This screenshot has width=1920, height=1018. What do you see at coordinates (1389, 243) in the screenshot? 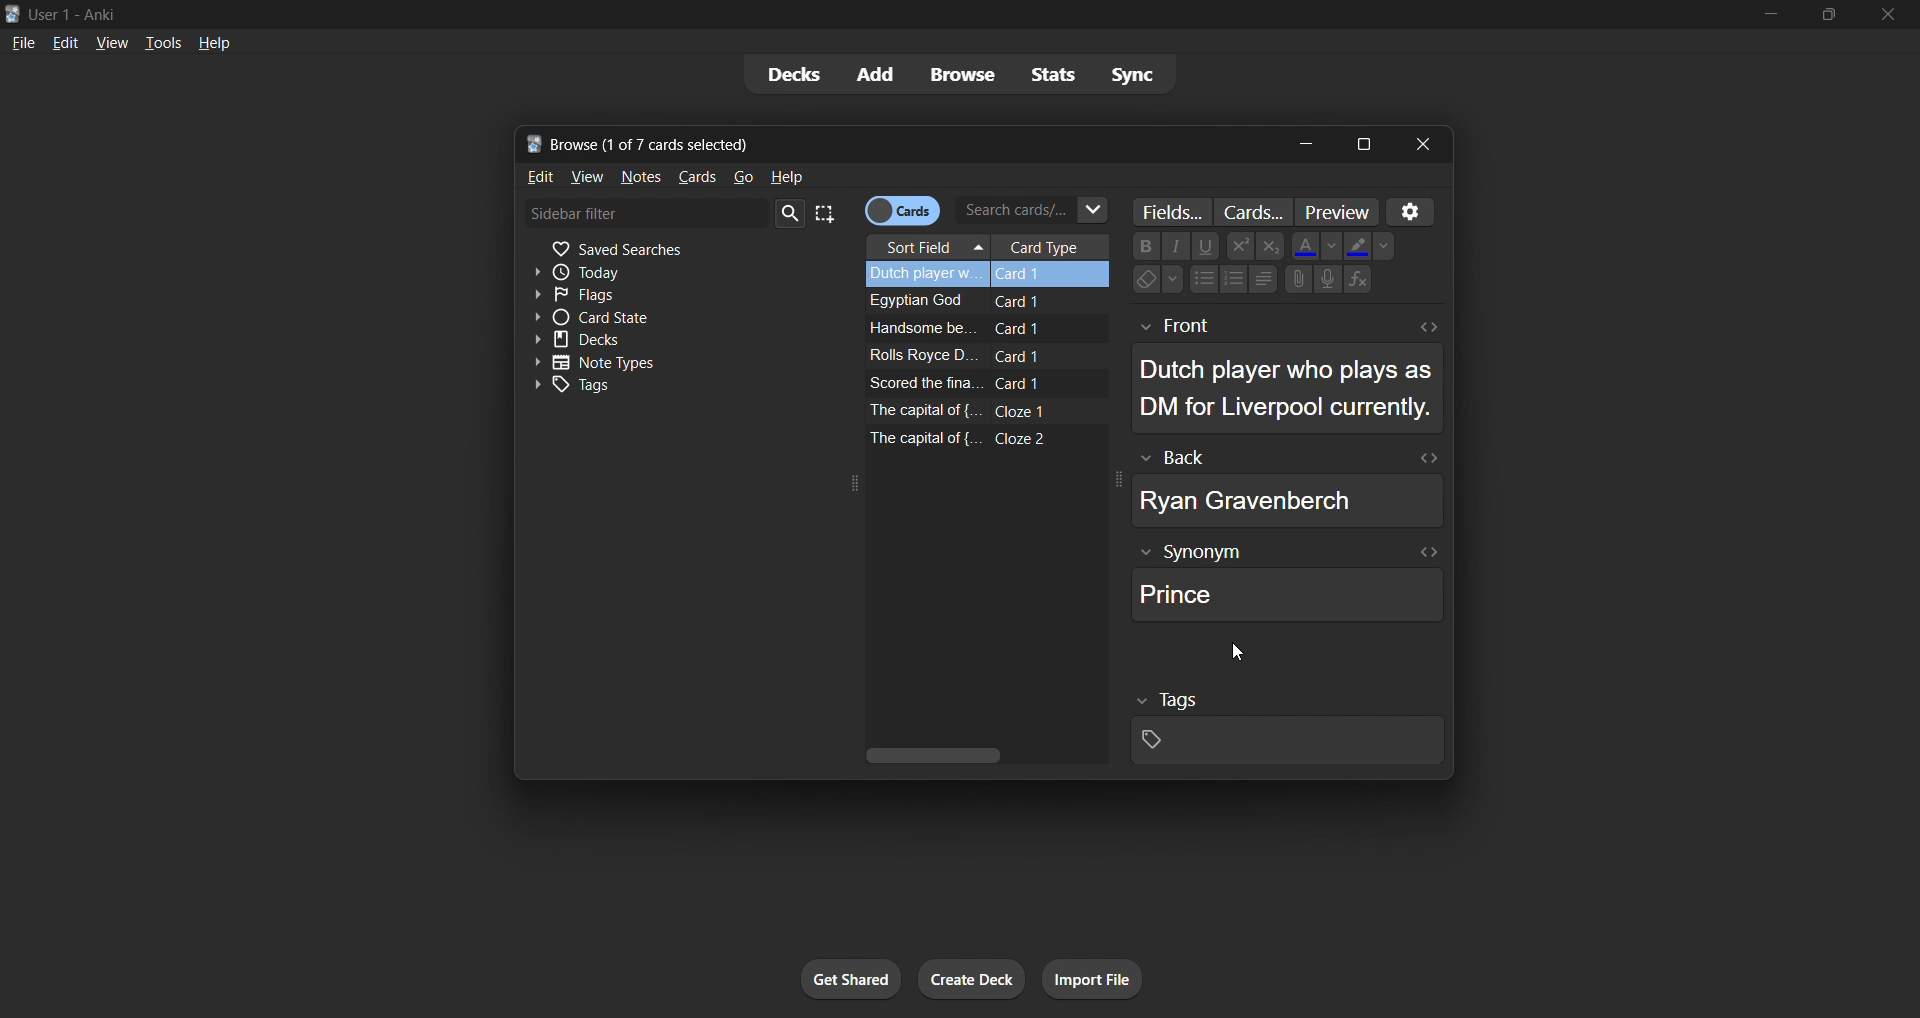
I see `Down-arrow` at bounding box center [1389, 243].